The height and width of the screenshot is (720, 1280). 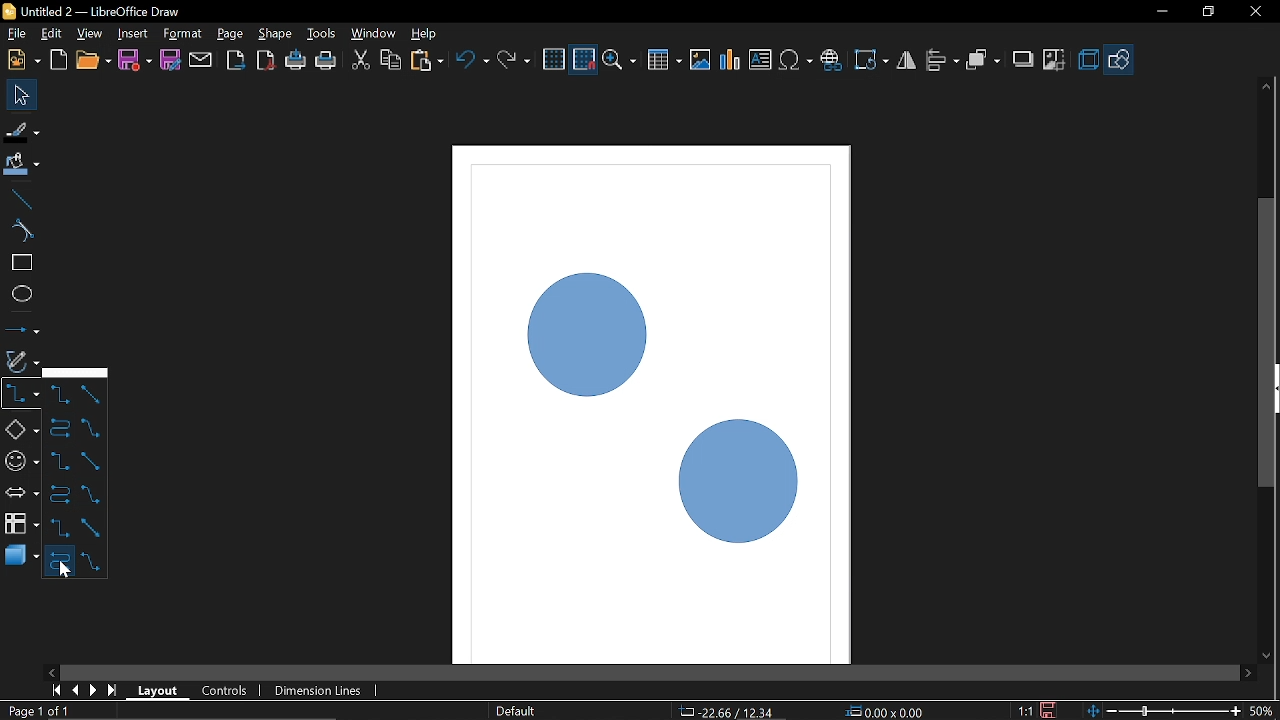 I want to click on Snap to grid, so click(x=585, y=60).